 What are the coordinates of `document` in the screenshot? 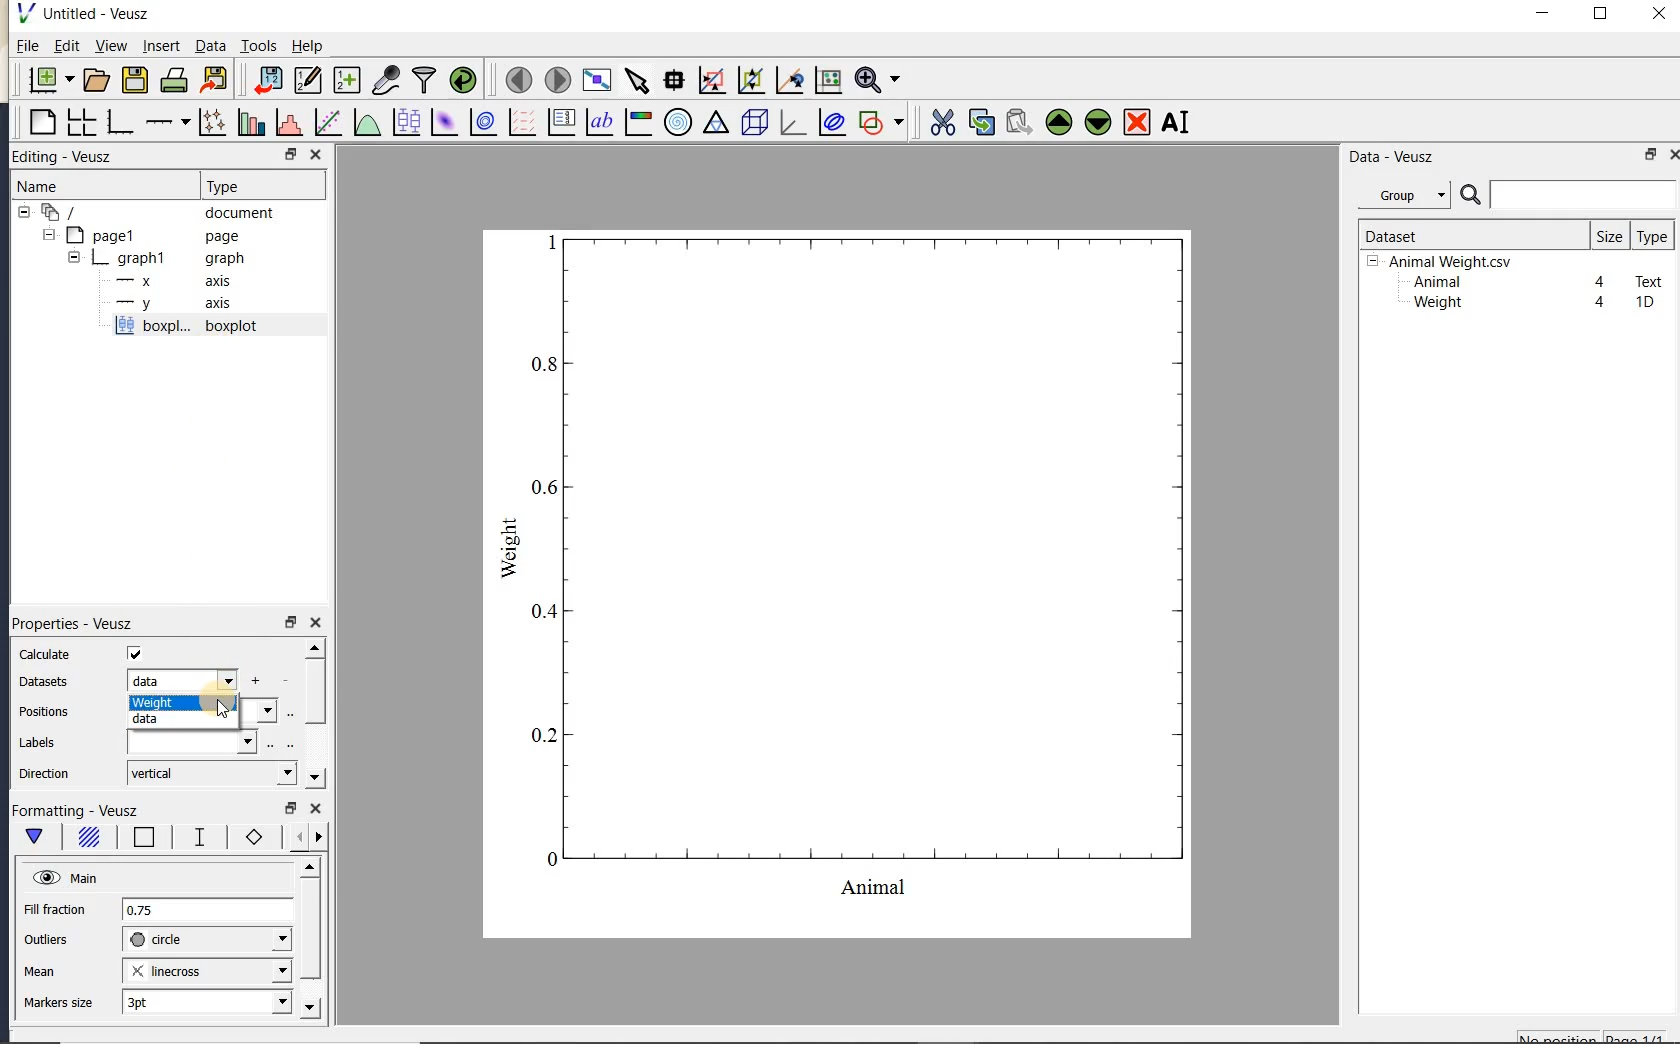 It's located at (152, 213).